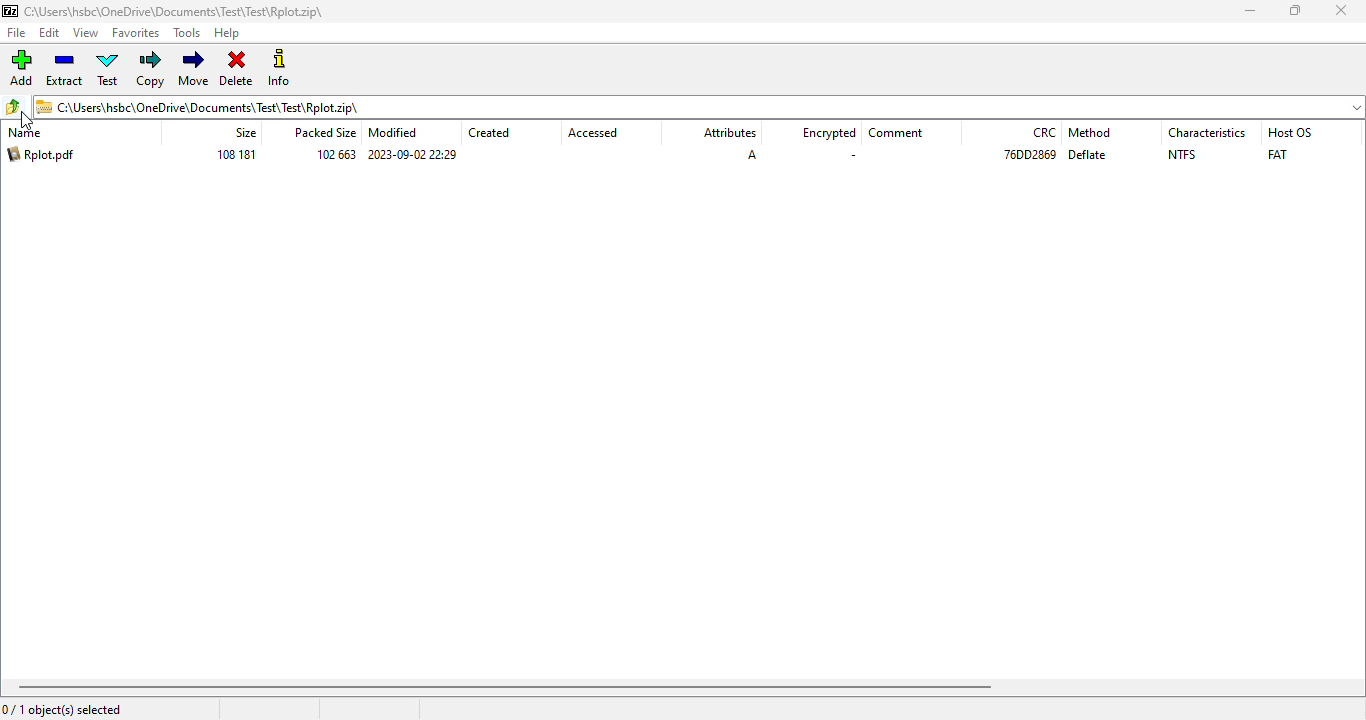 This screenshot has width=1366, height=720. Describe the element at coordinates (336, 154) in the screenshot. I see `102 663` at that location.